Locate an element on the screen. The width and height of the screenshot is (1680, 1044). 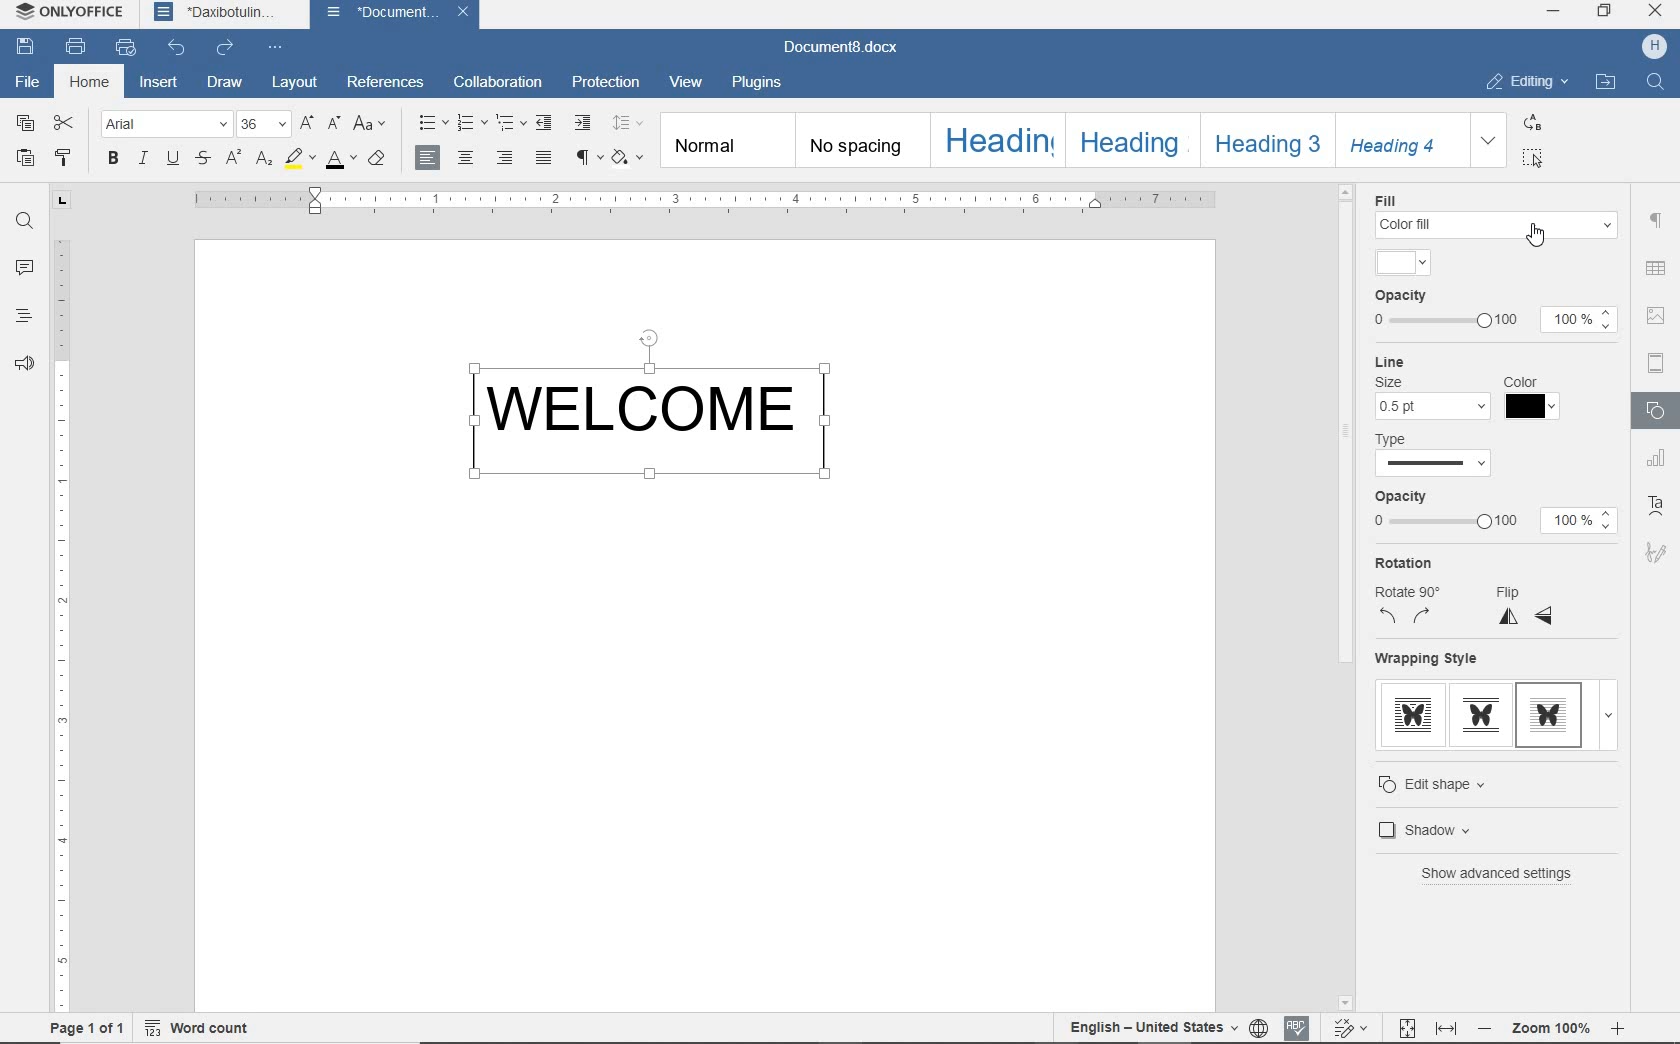
FIND is located at coordinates (24, 225).